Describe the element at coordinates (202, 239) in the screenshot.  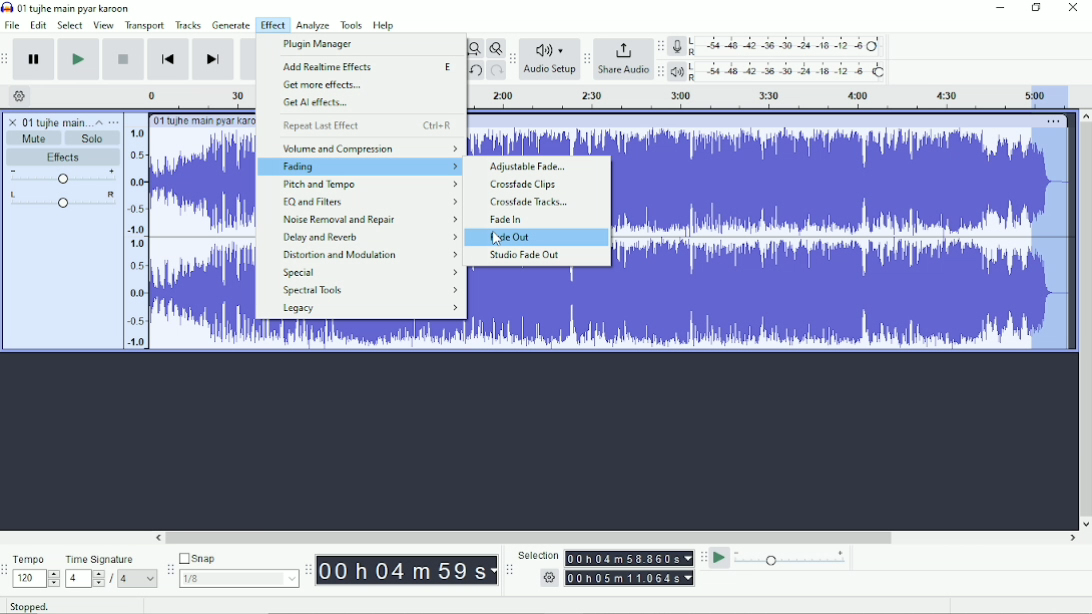
I see `Audio` at that location.